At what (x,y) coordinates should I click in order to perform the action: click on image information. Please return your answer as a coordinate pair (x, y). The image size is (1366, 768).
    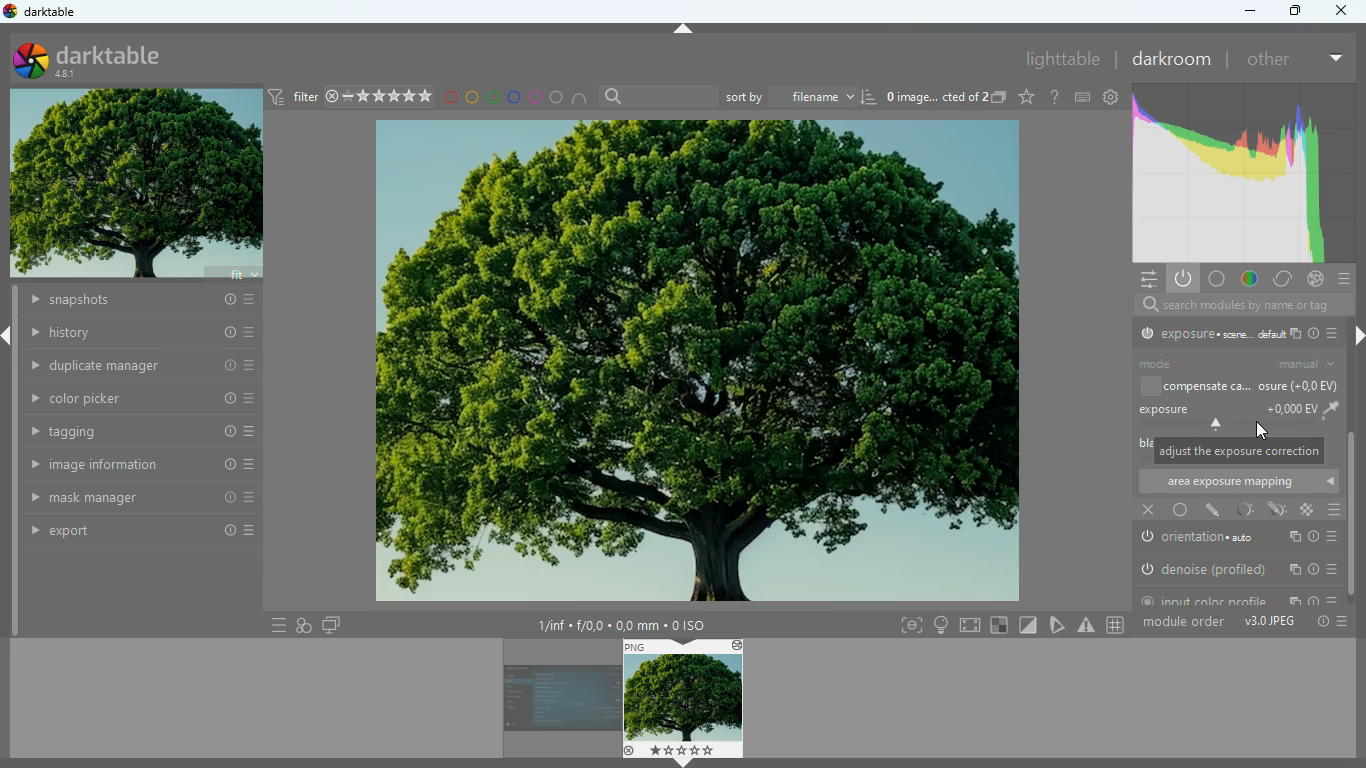
    Looking at the image, I should click on (622, 622).